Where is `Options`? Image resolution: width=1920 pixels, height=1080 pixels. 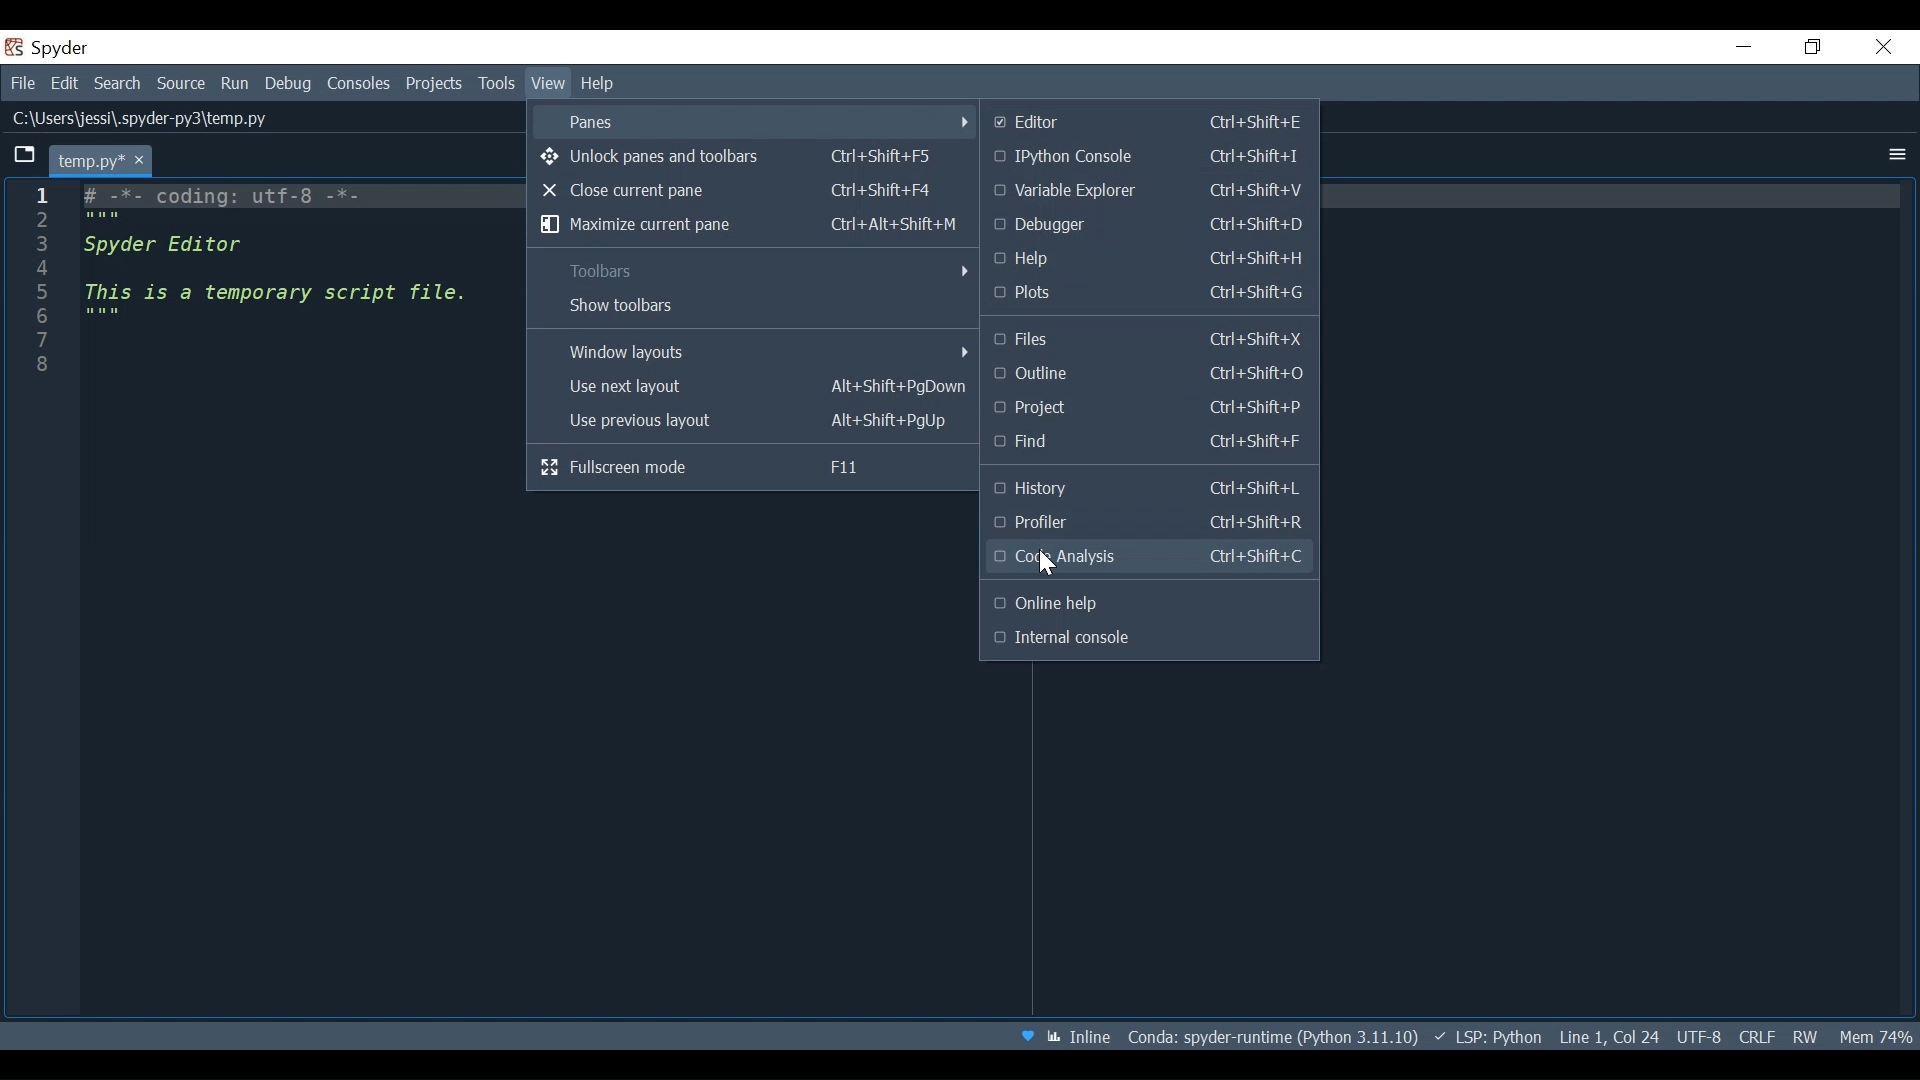
Options is located at coordinates (1894, 154).